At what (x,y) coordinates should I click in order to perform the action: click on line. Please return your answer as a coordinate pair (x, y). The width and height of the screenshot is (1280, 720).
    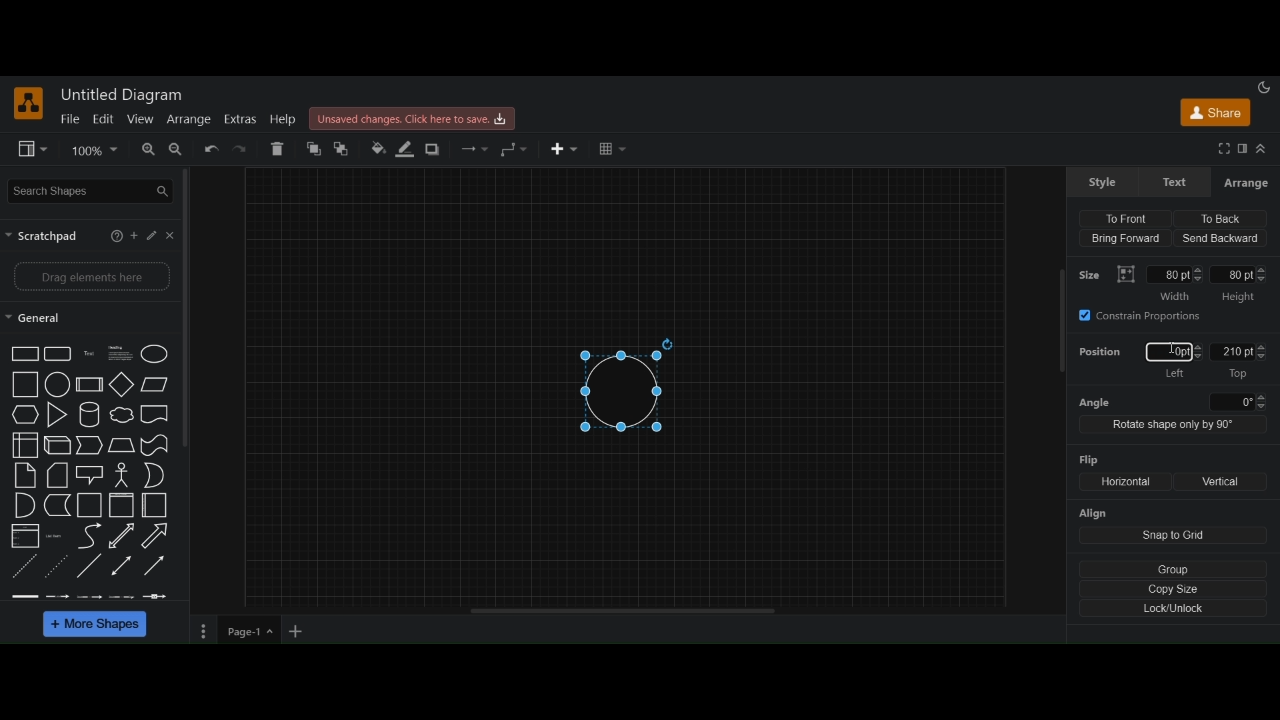
    Looking at the image, I should click on (89, 565).